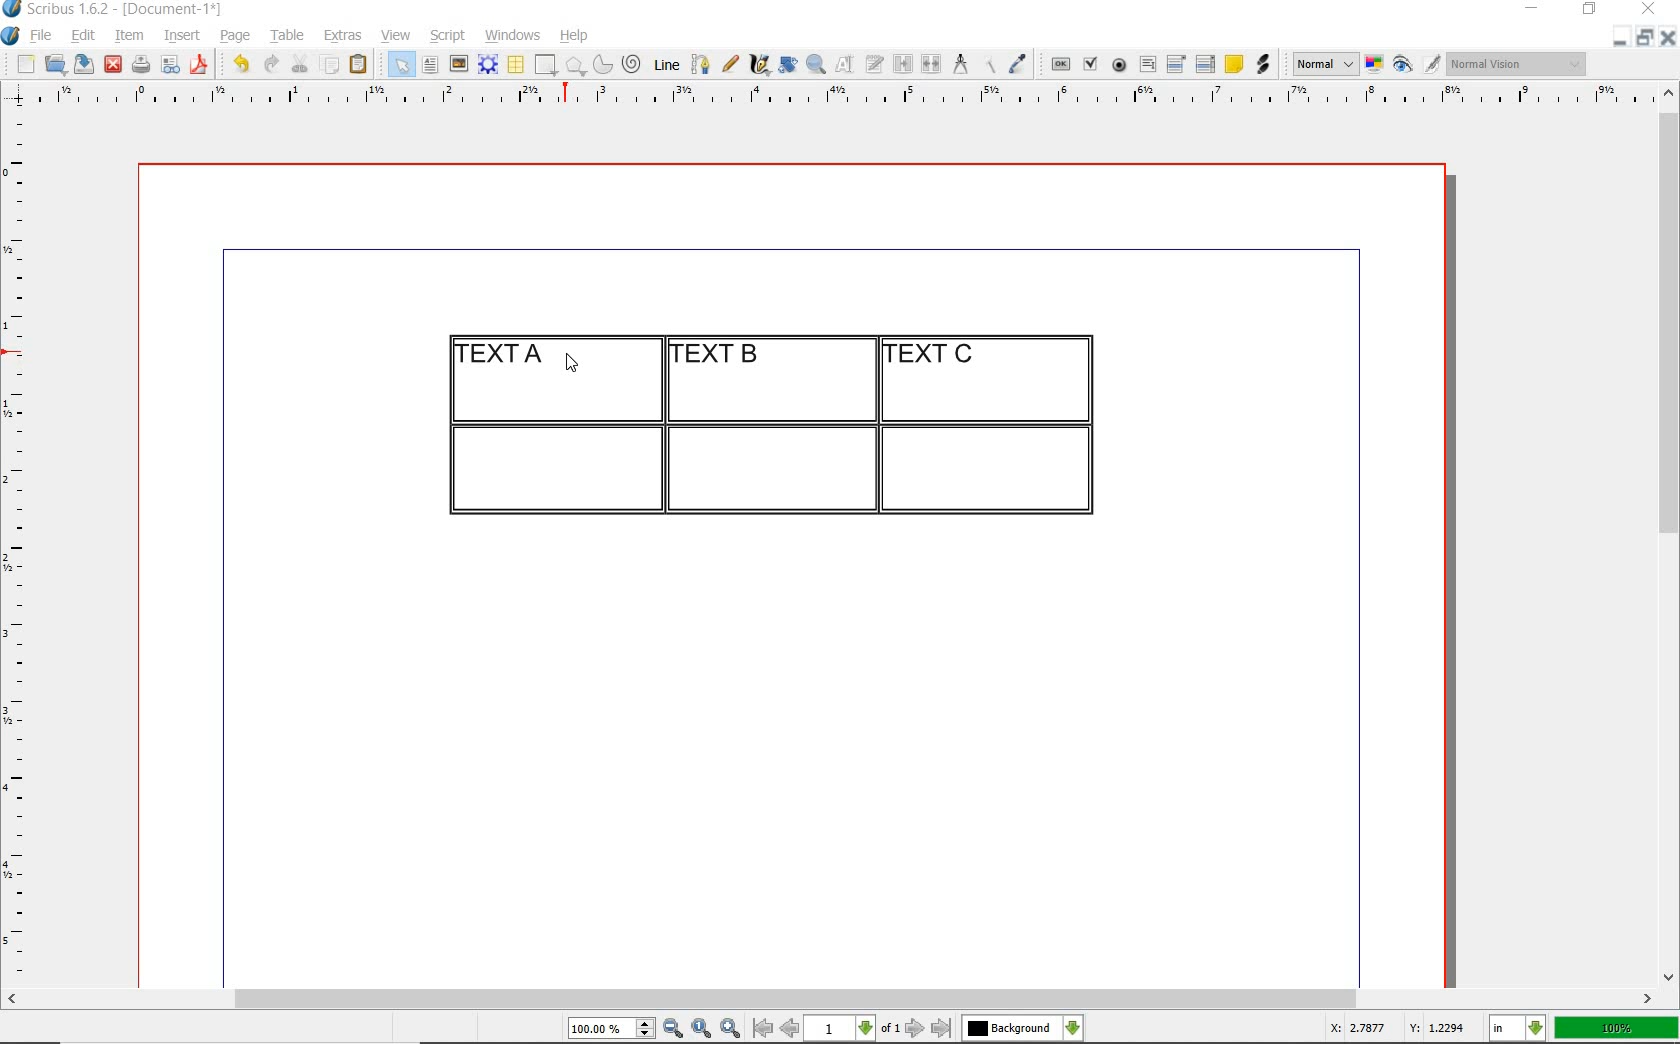 This screenshot has height=1044, width=1680. I want to click on extras, so click(343, 37).